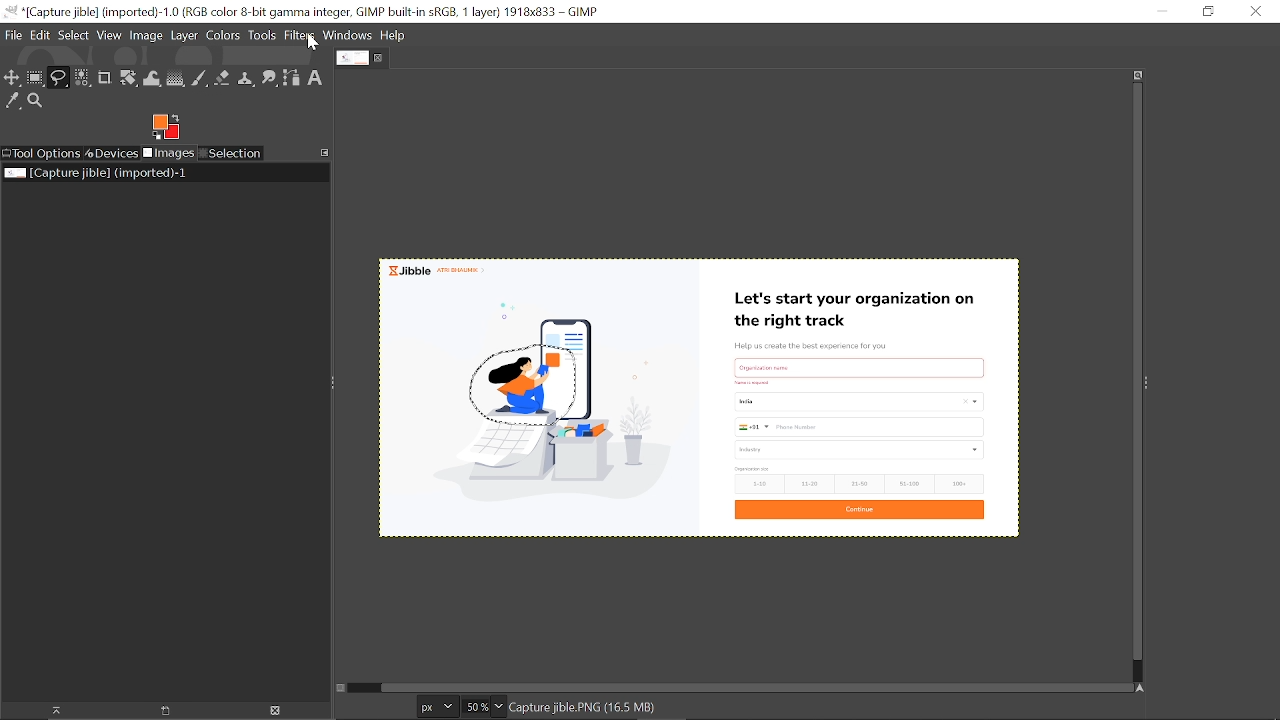 The image size is (1280, 720). Describe the element at coordinates (326, 152) in the screenshot. I see `Access this tab` at that location.